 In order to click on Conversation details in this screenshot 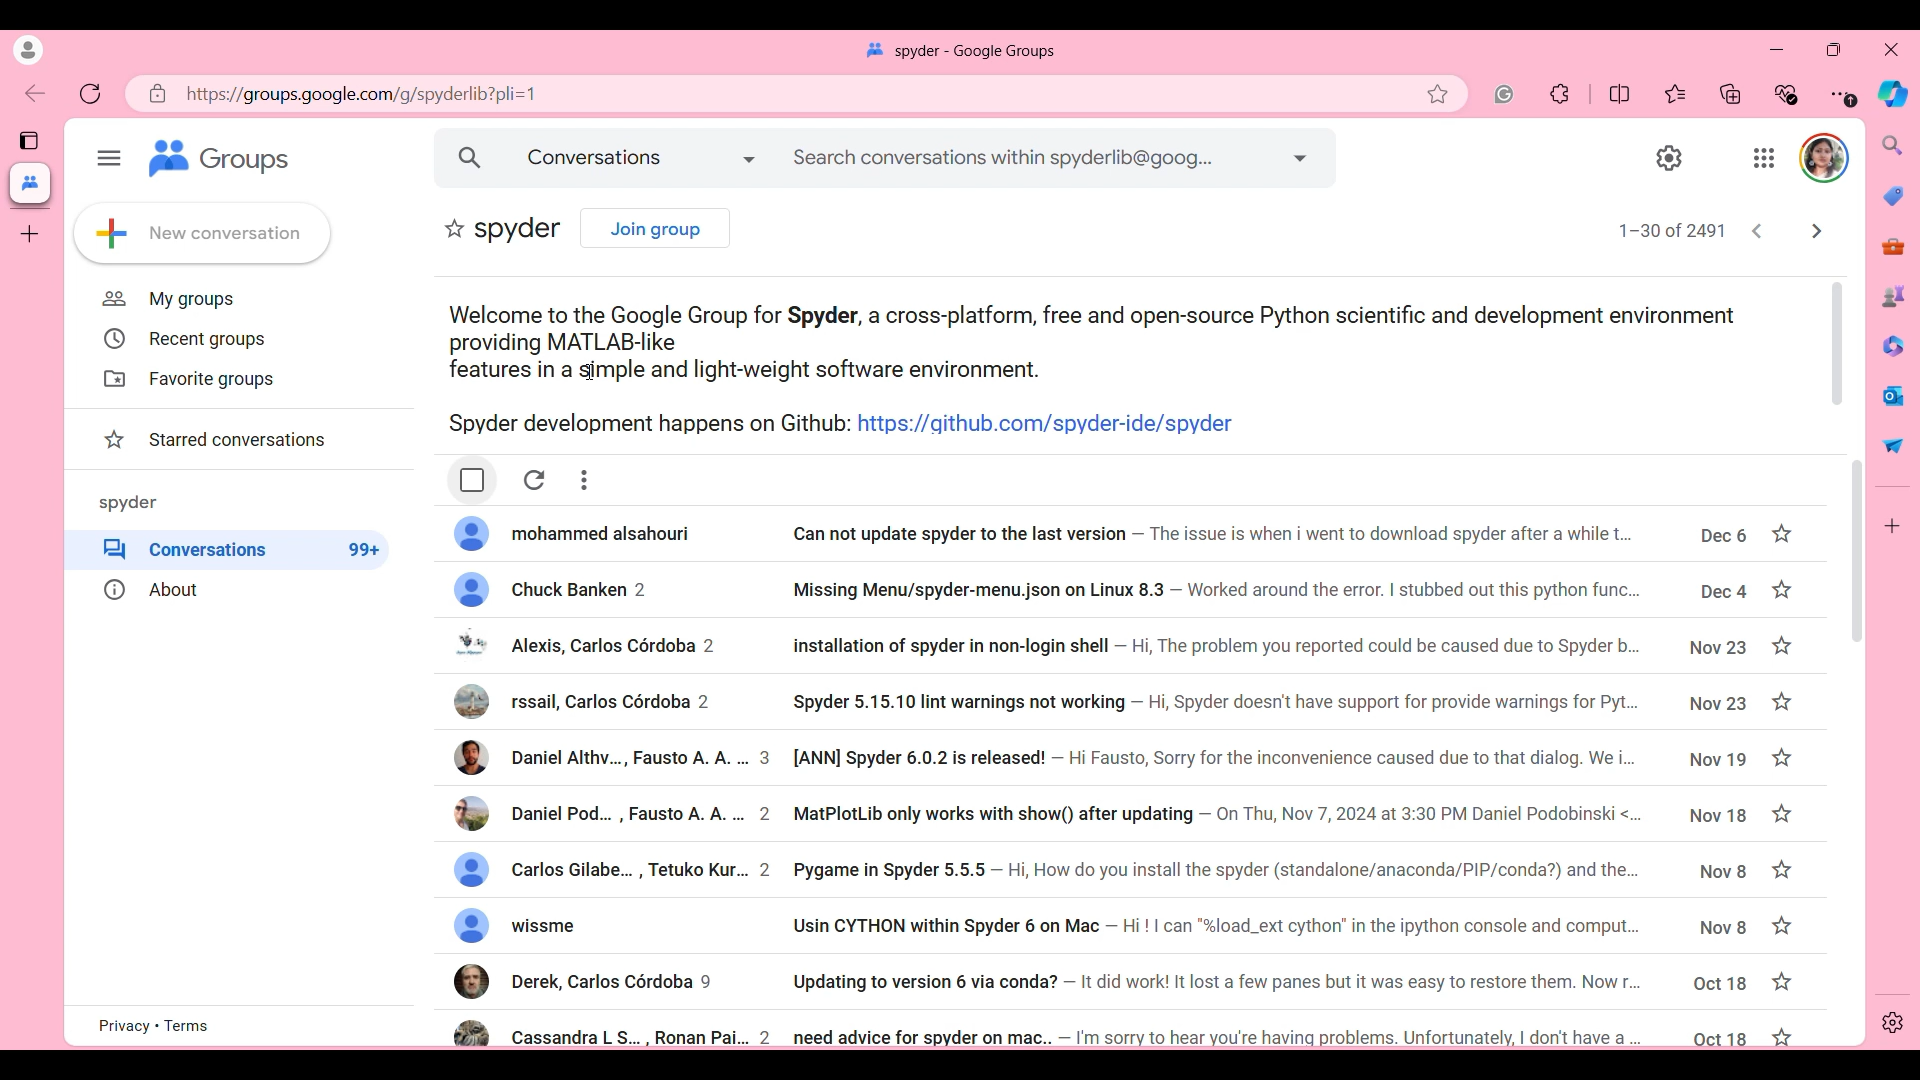, I will do `click(1105, 778)`.